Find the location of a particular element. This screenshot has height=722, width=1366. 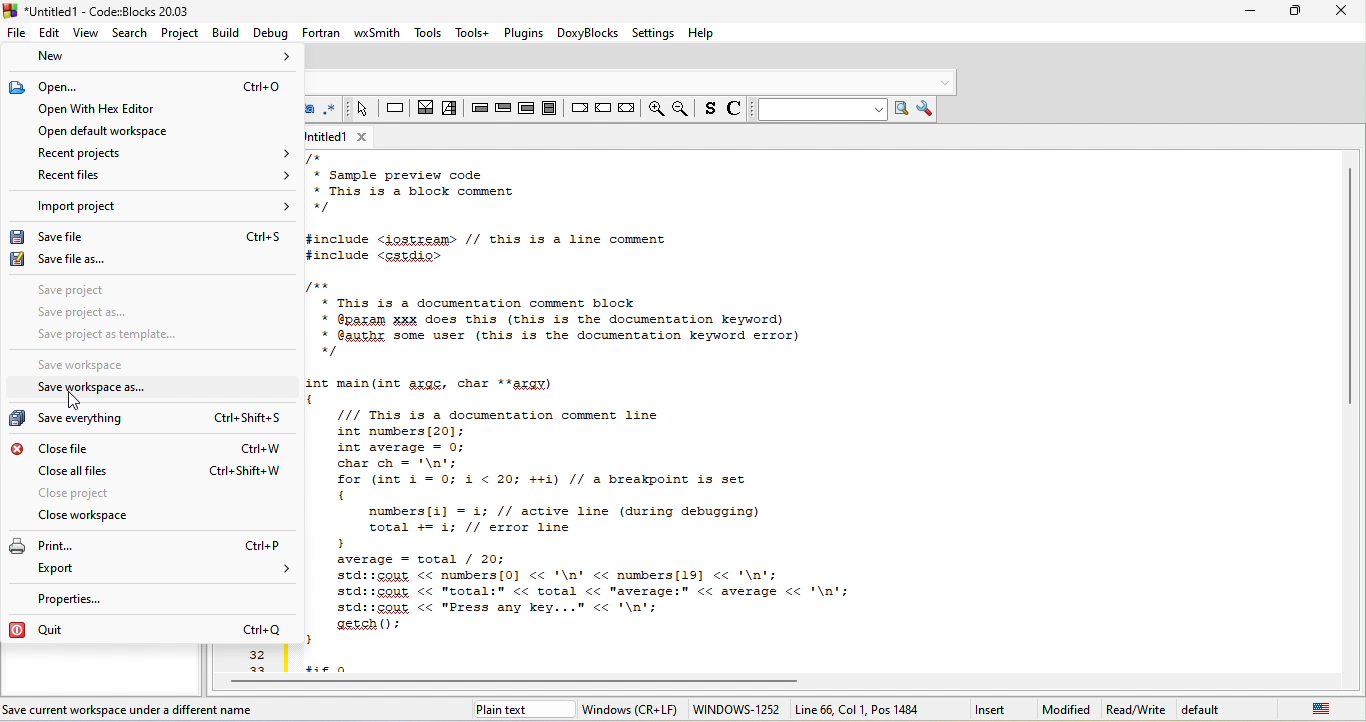

save workspace is located at coordinates (95, 367).